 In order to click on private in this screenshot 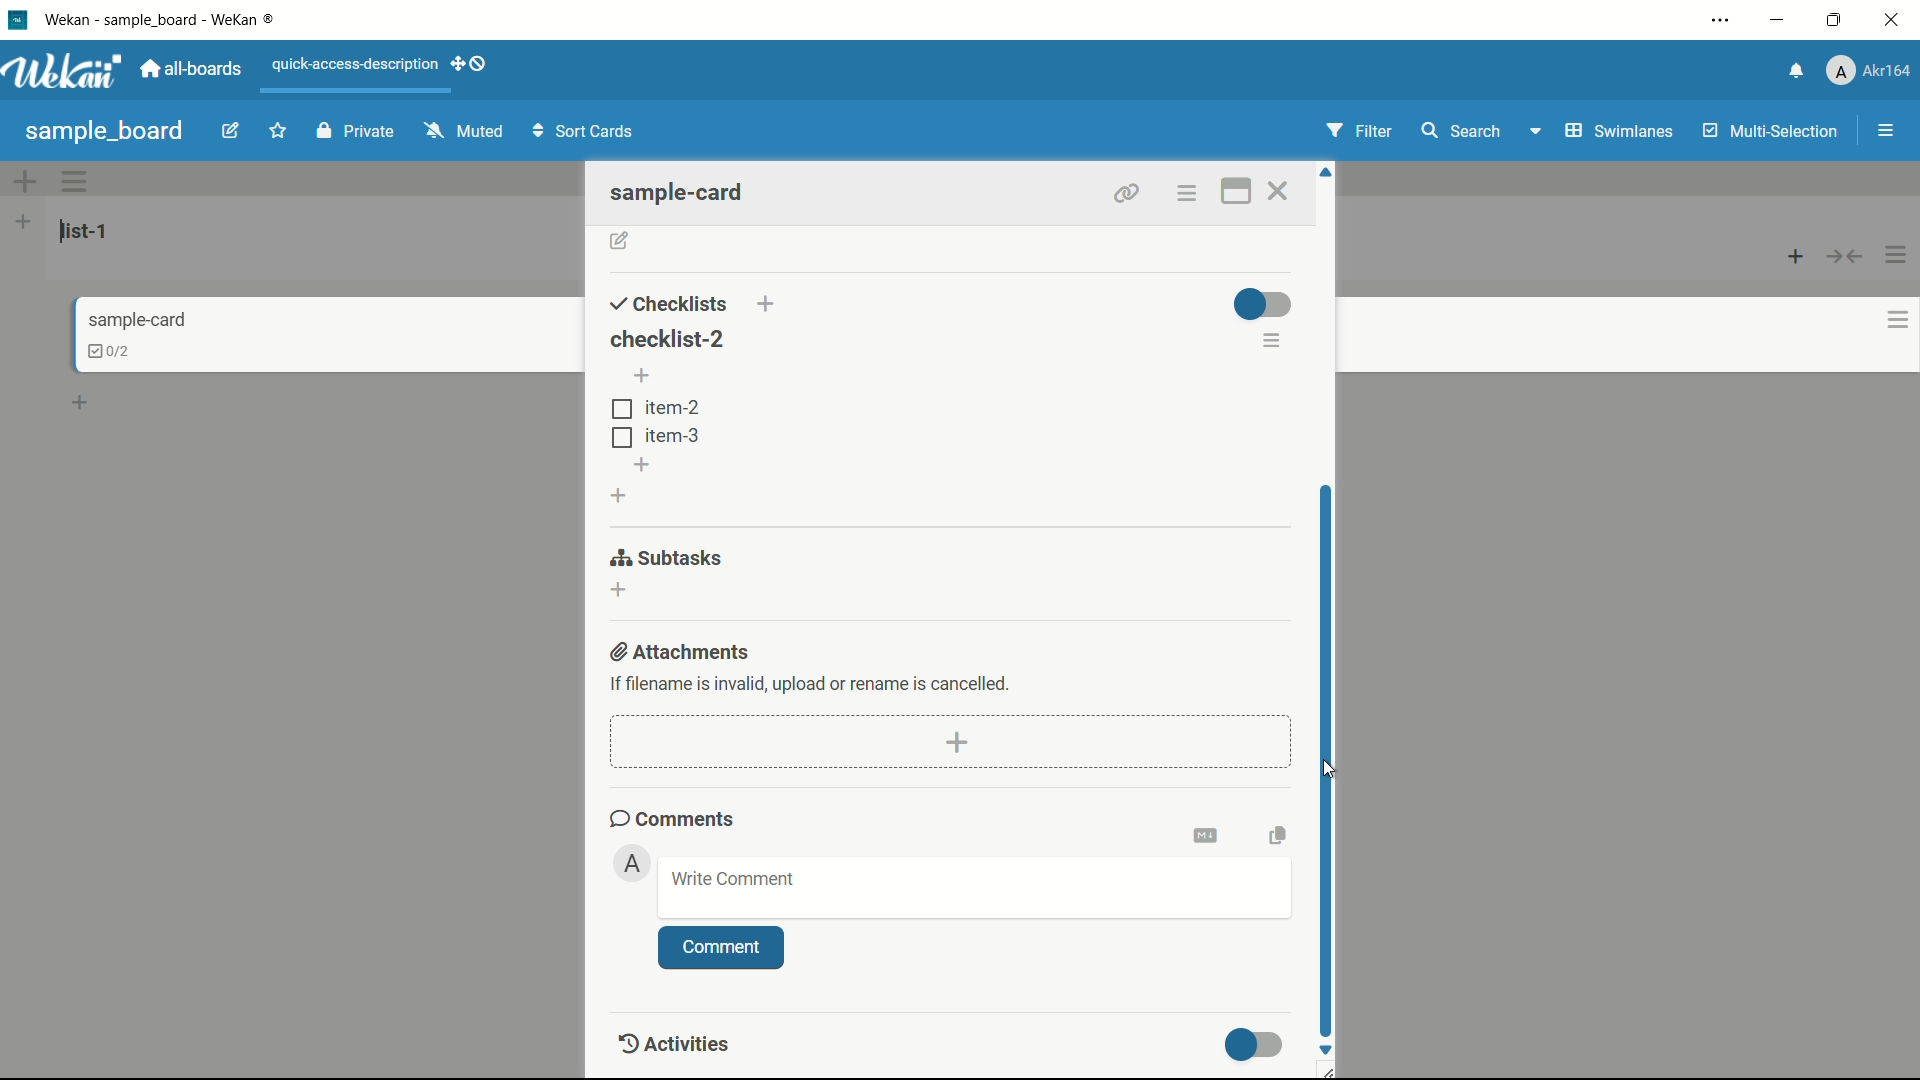, I will do `click(355, 132)`.